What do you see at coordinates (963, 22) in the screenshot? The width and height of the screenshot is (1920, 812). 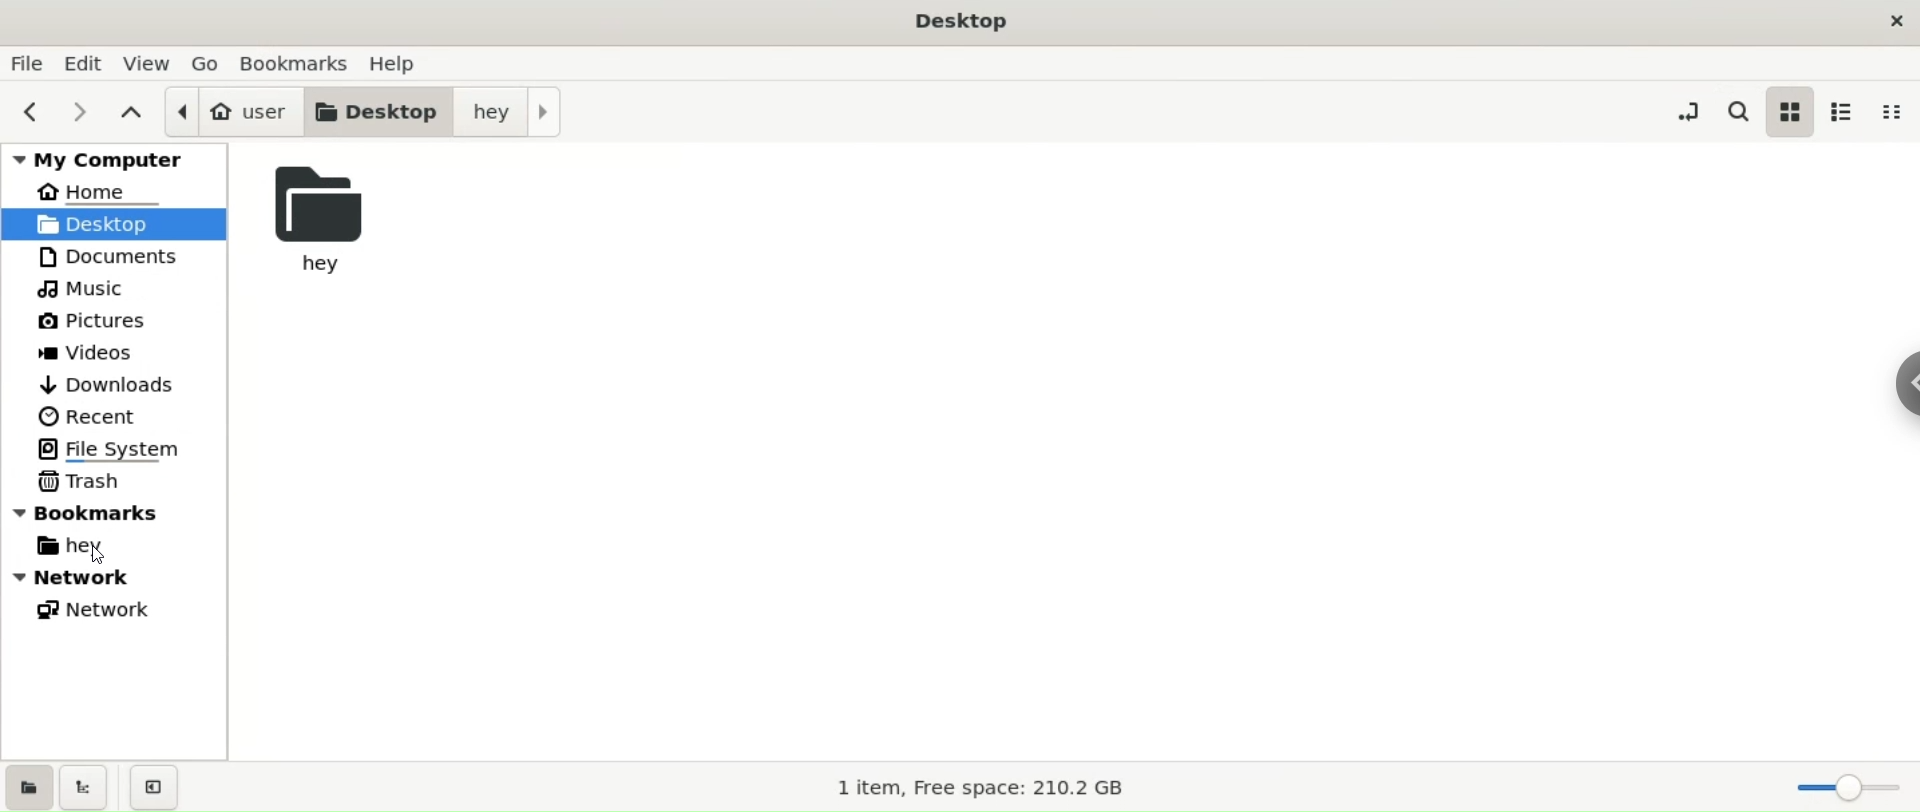 I see `Desktop` at bounding box center [963, 22].